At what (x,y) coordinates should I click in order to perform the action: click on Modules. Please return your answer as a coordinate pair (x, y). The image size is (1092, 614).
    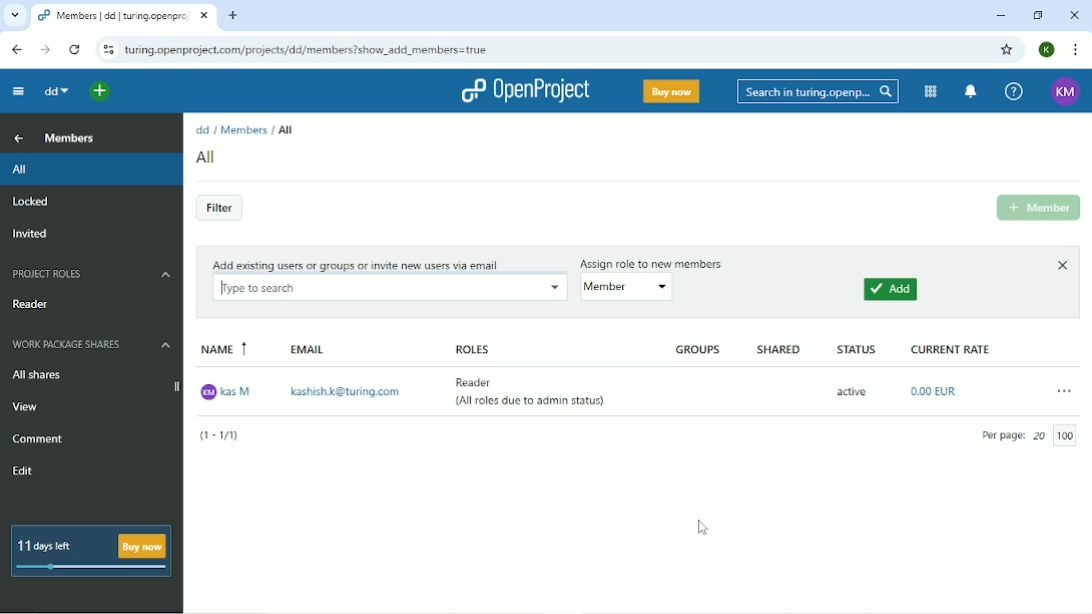
    Looking at the image, I should click on (928, 91).